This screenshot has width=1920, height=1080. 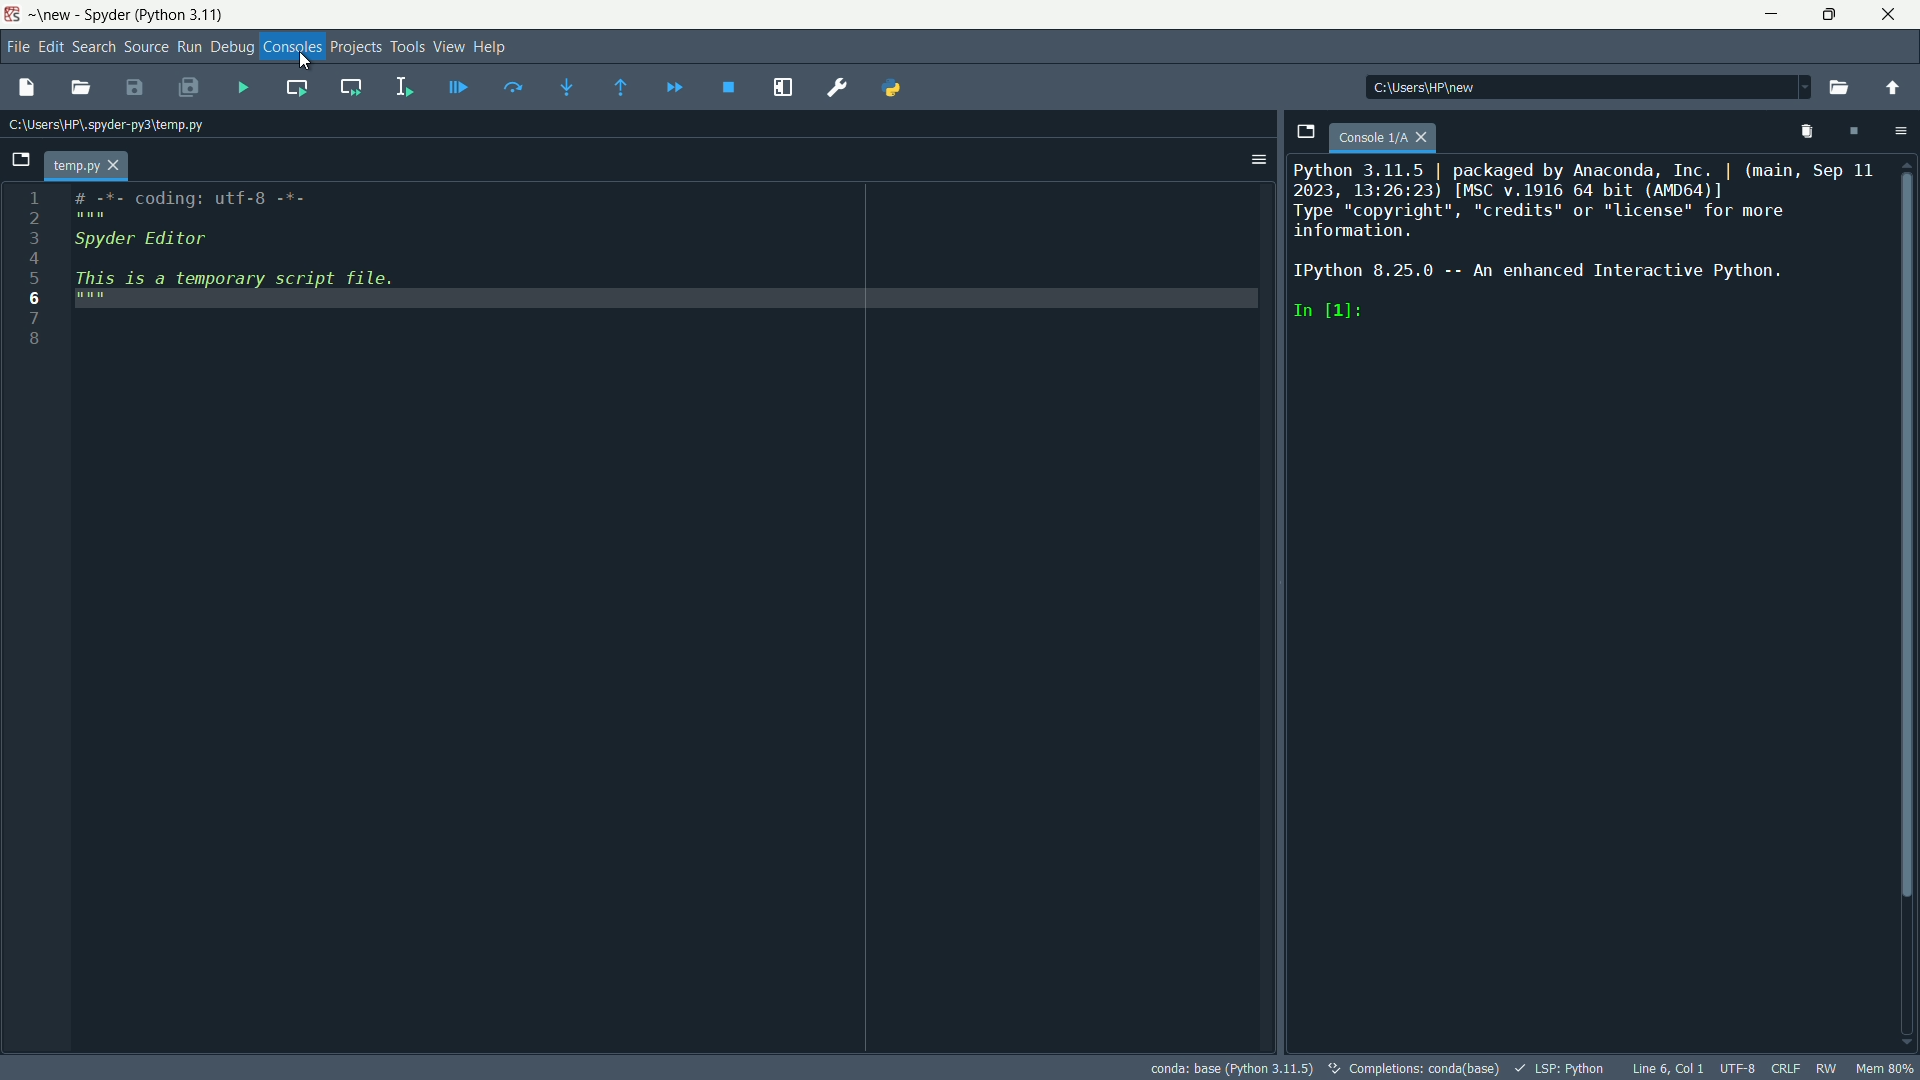 What do you see at coordinates (1254, 158) in the screenshot?
I see `Options` at bounding box center [1254, 158].